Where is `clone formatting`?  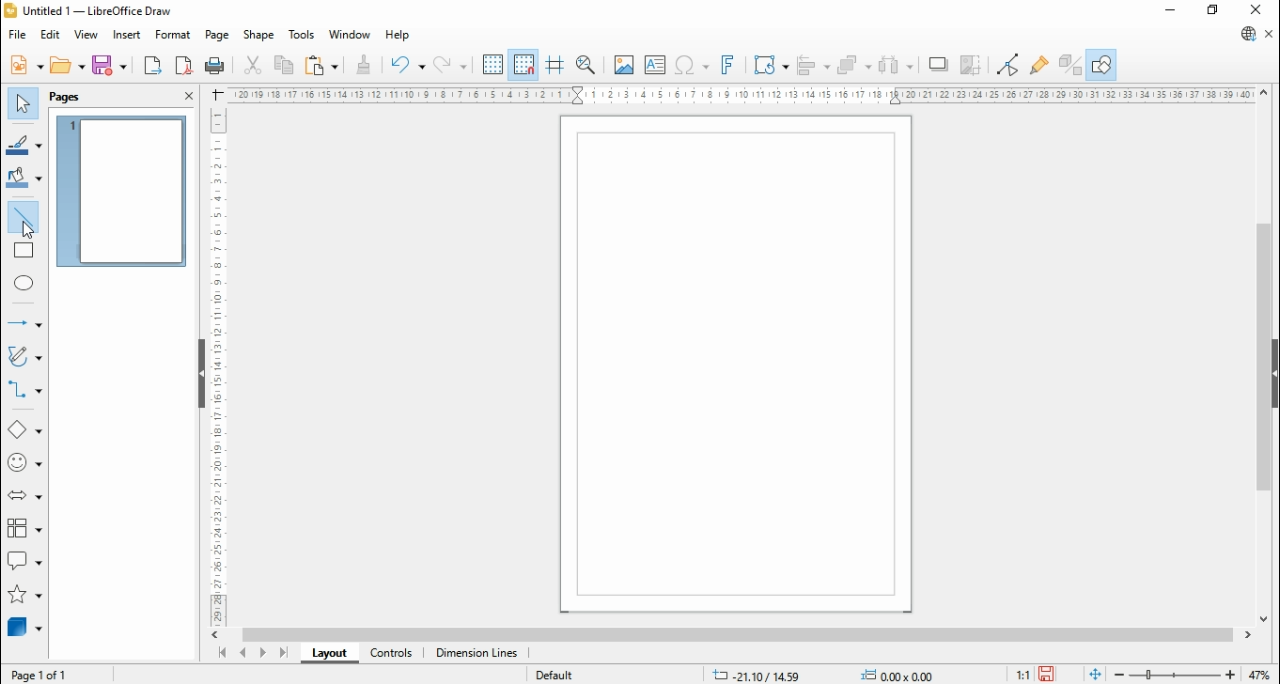
clone formatting is located at coordinates (362, 64).